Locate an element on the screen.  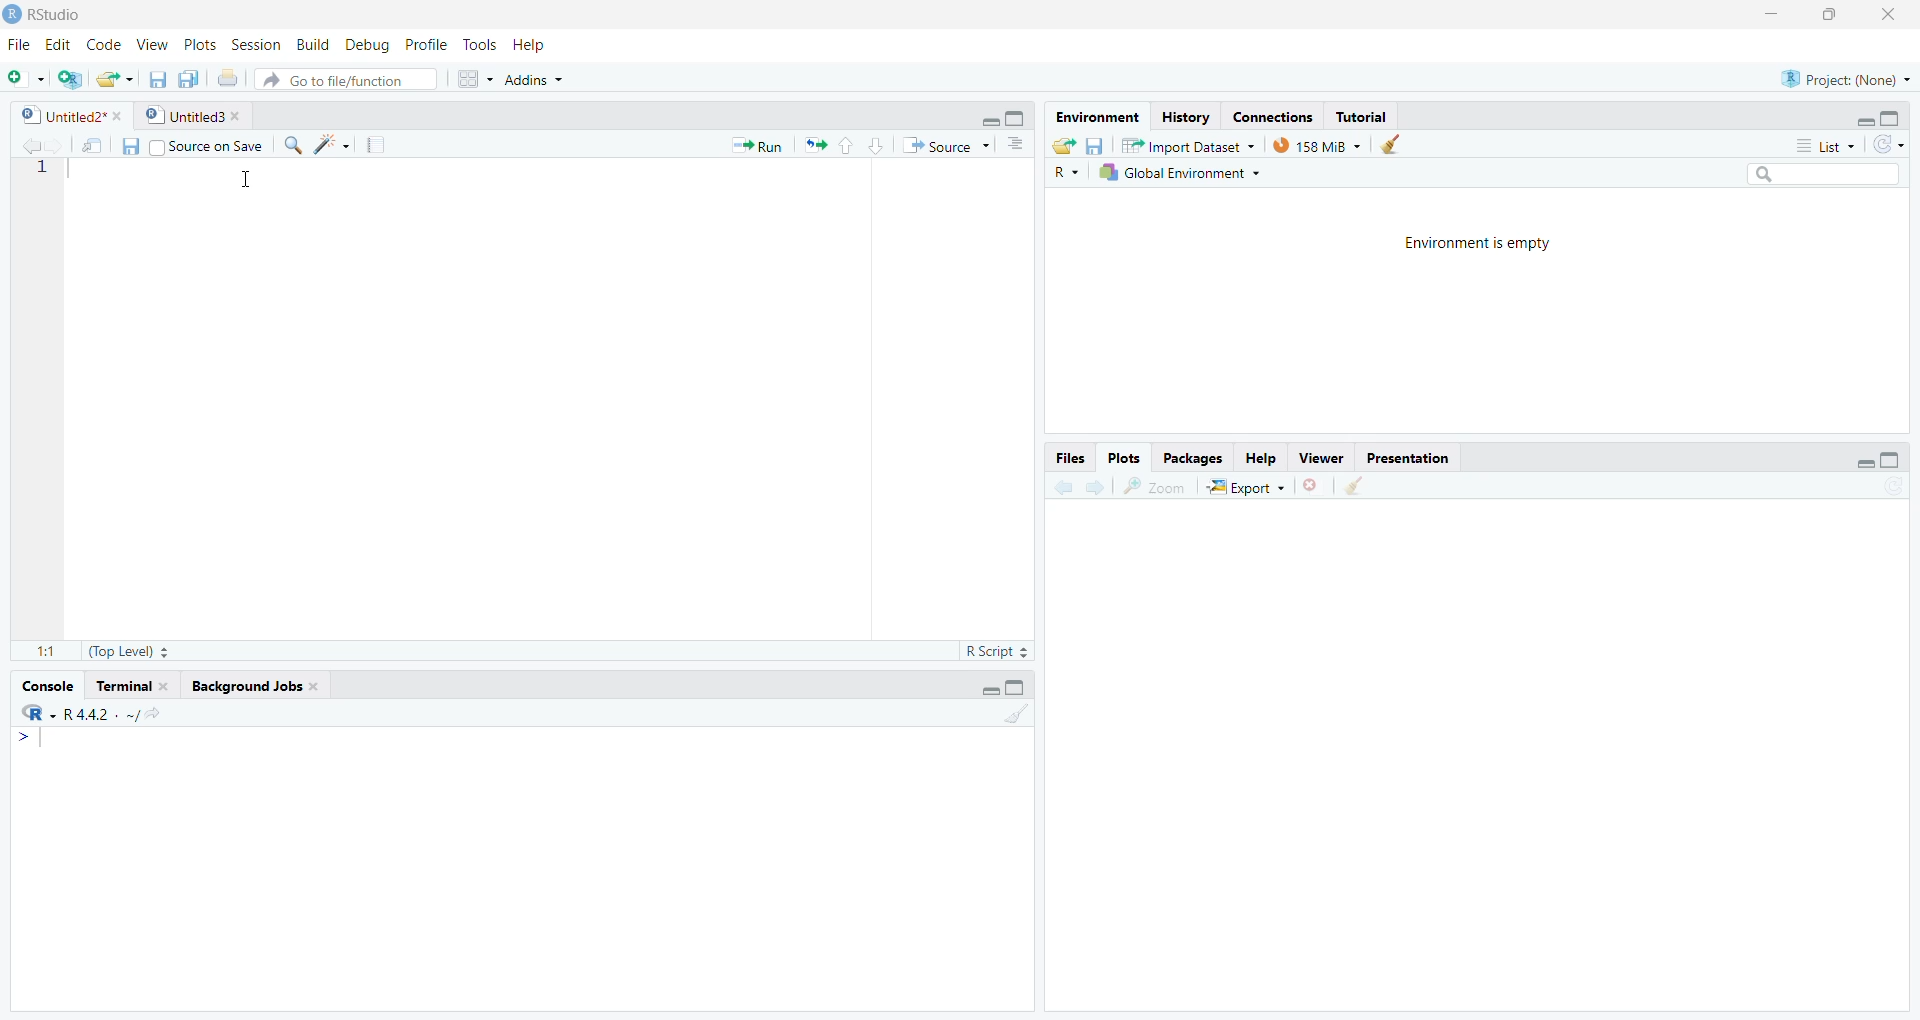
 is located at coordinates (1392, 144).